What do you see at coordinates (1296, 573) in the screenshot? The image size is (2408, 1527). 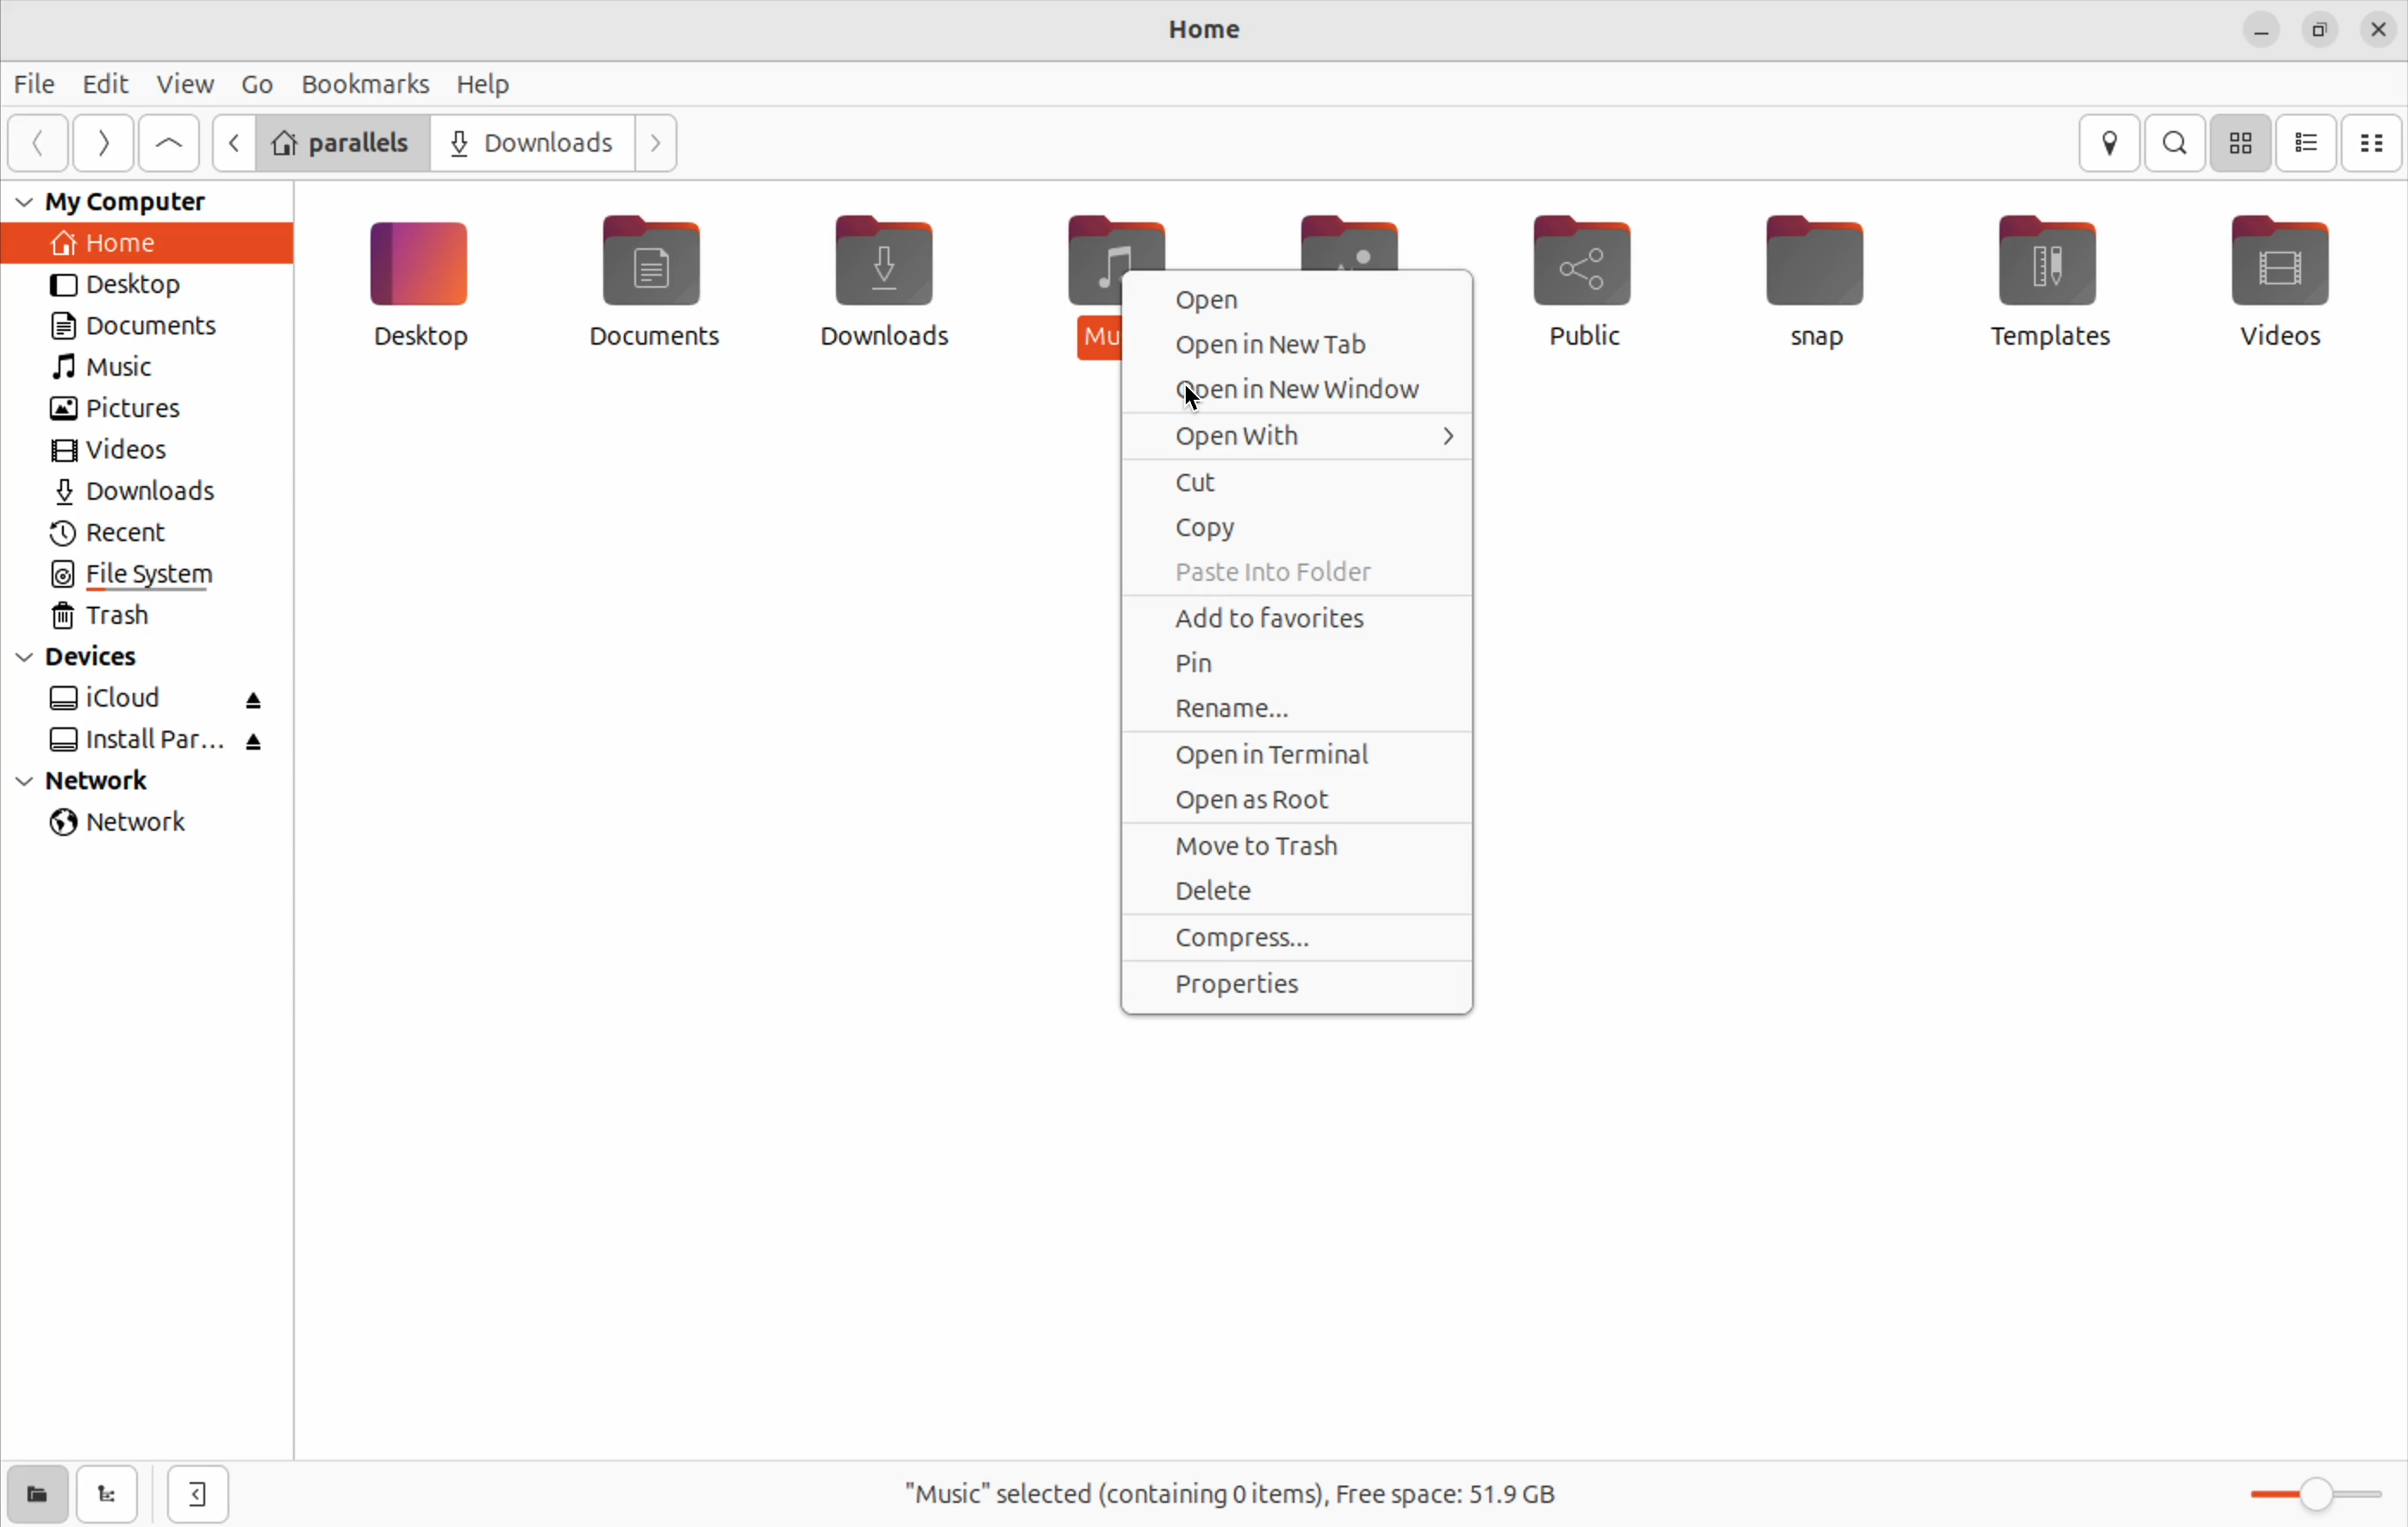 I see `paste in folder` at bounding box center [1296, 573].